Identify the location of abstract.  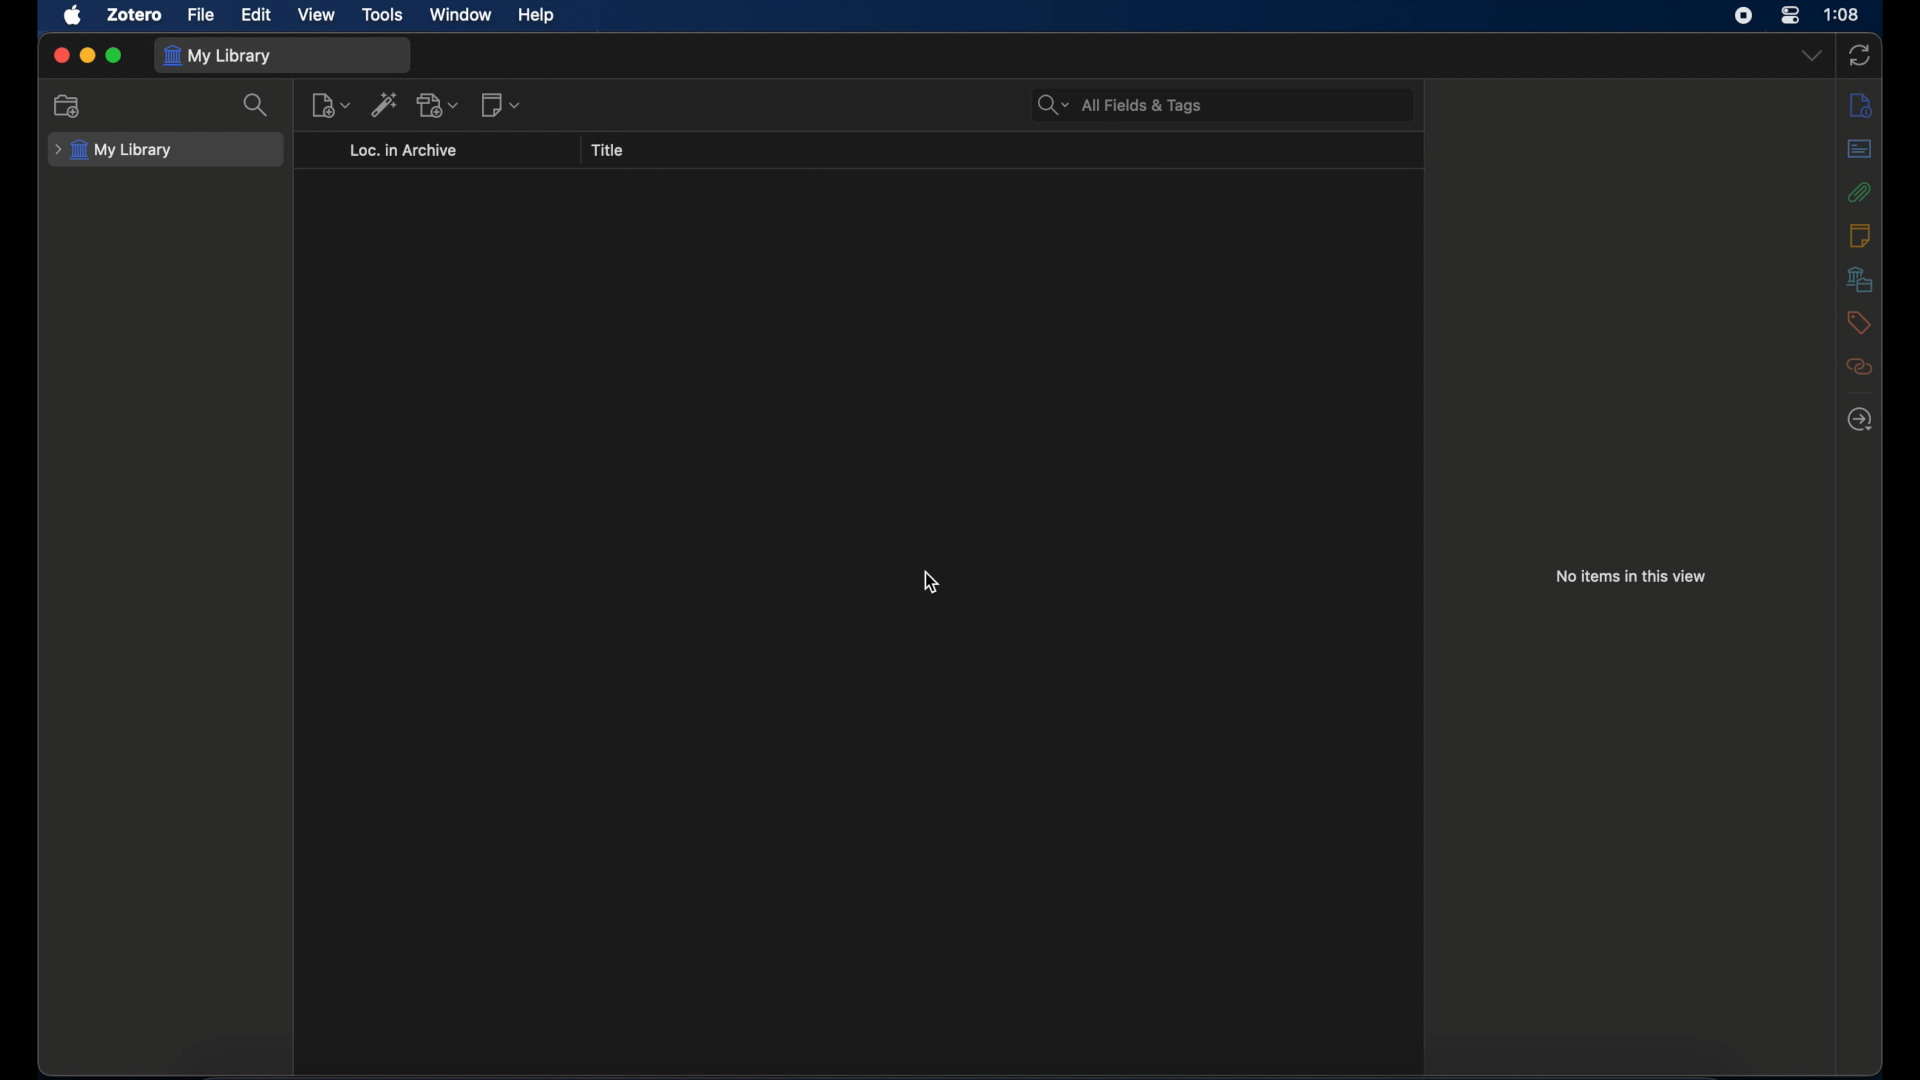
(1860, 149).